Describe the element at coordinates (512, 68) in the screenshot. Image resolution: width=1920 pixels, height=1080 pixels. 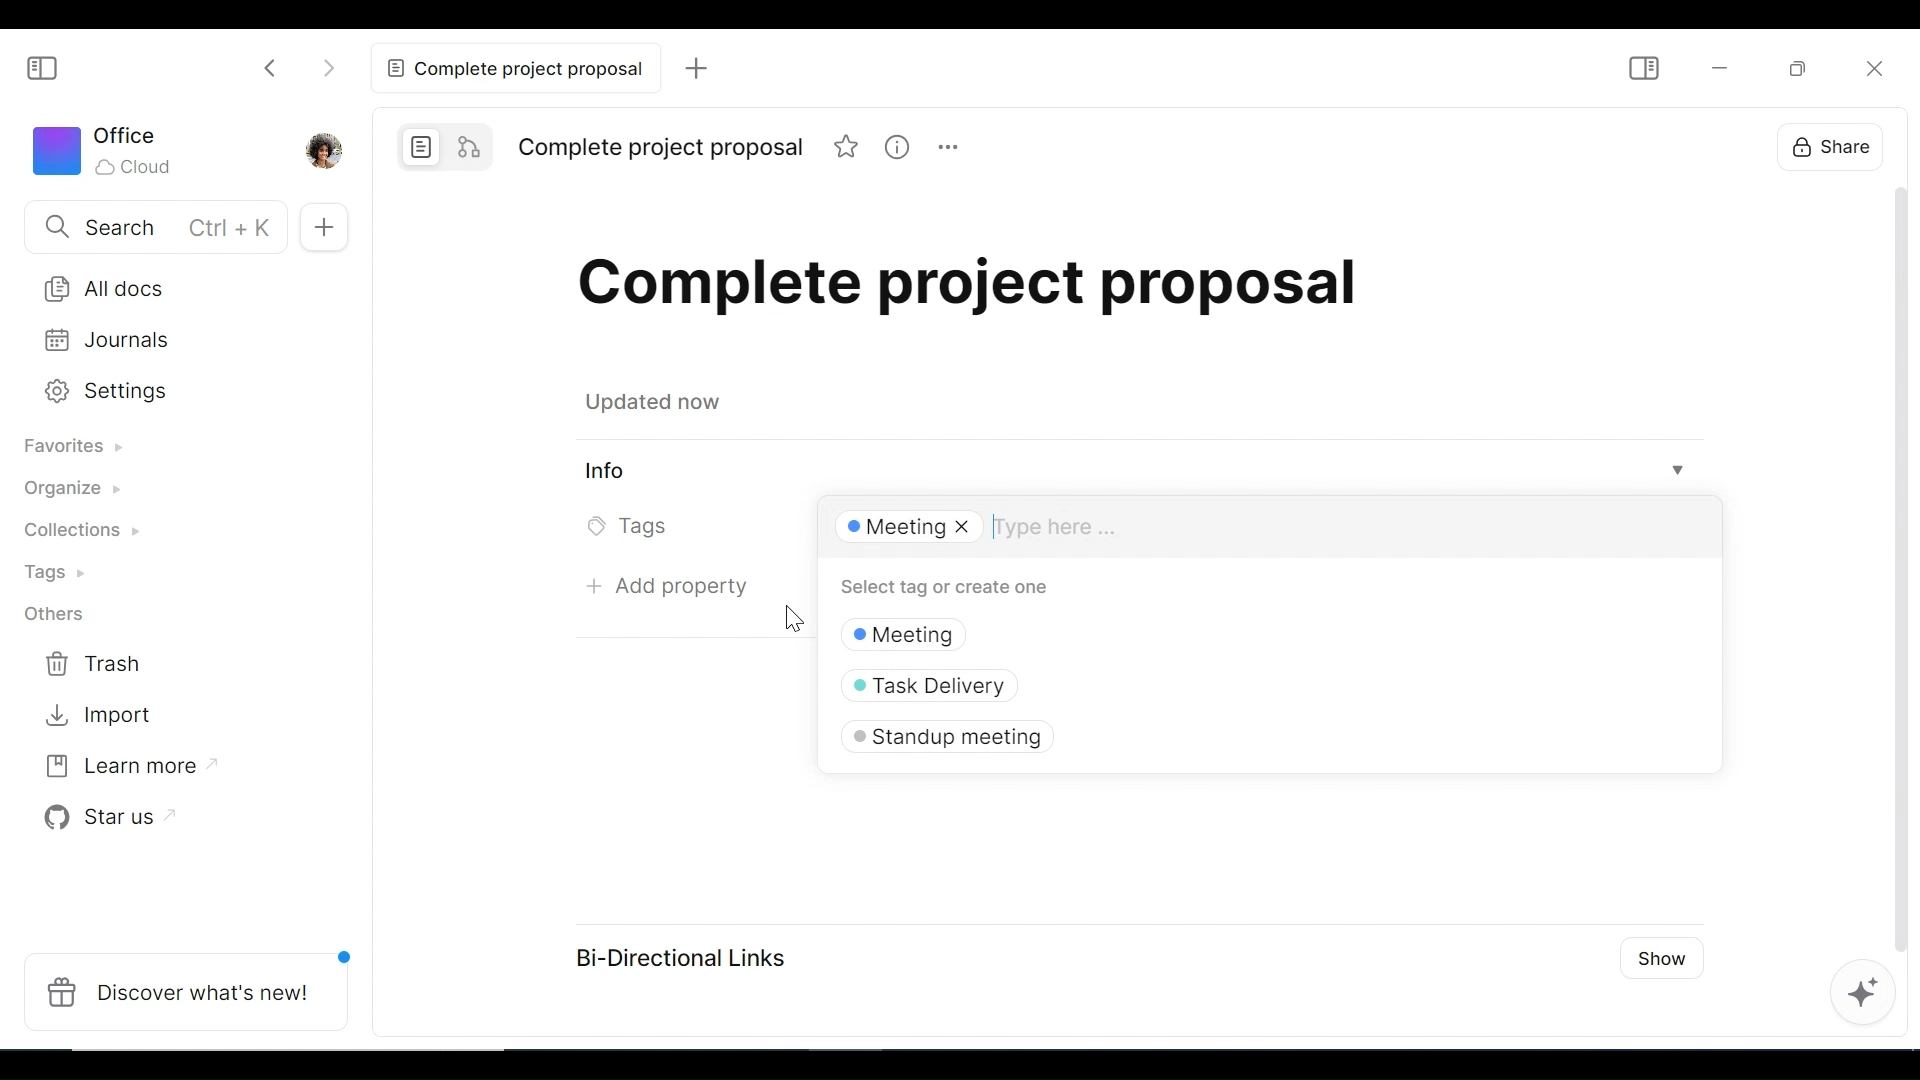
I see `Current tab` at that location.